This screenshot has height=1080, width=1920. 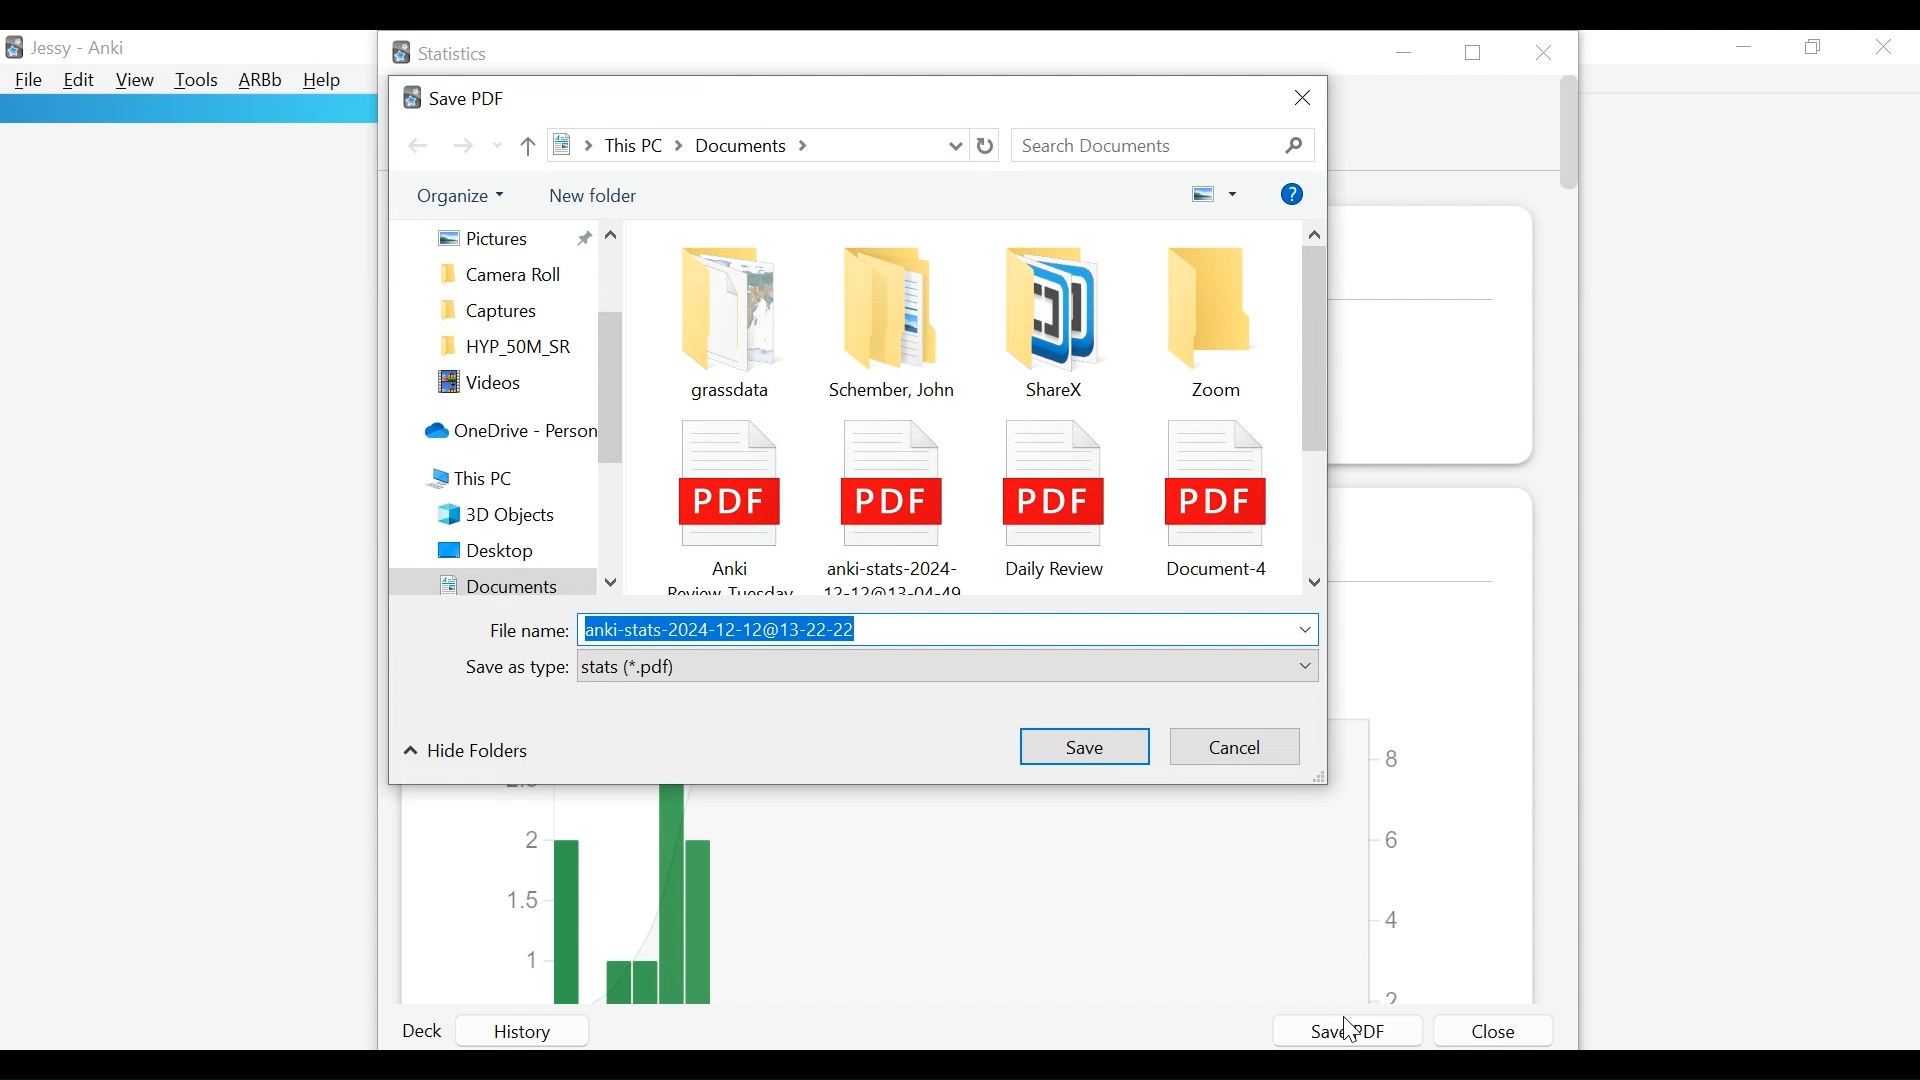 I want to click on Save, so click(x=1083, y=744).